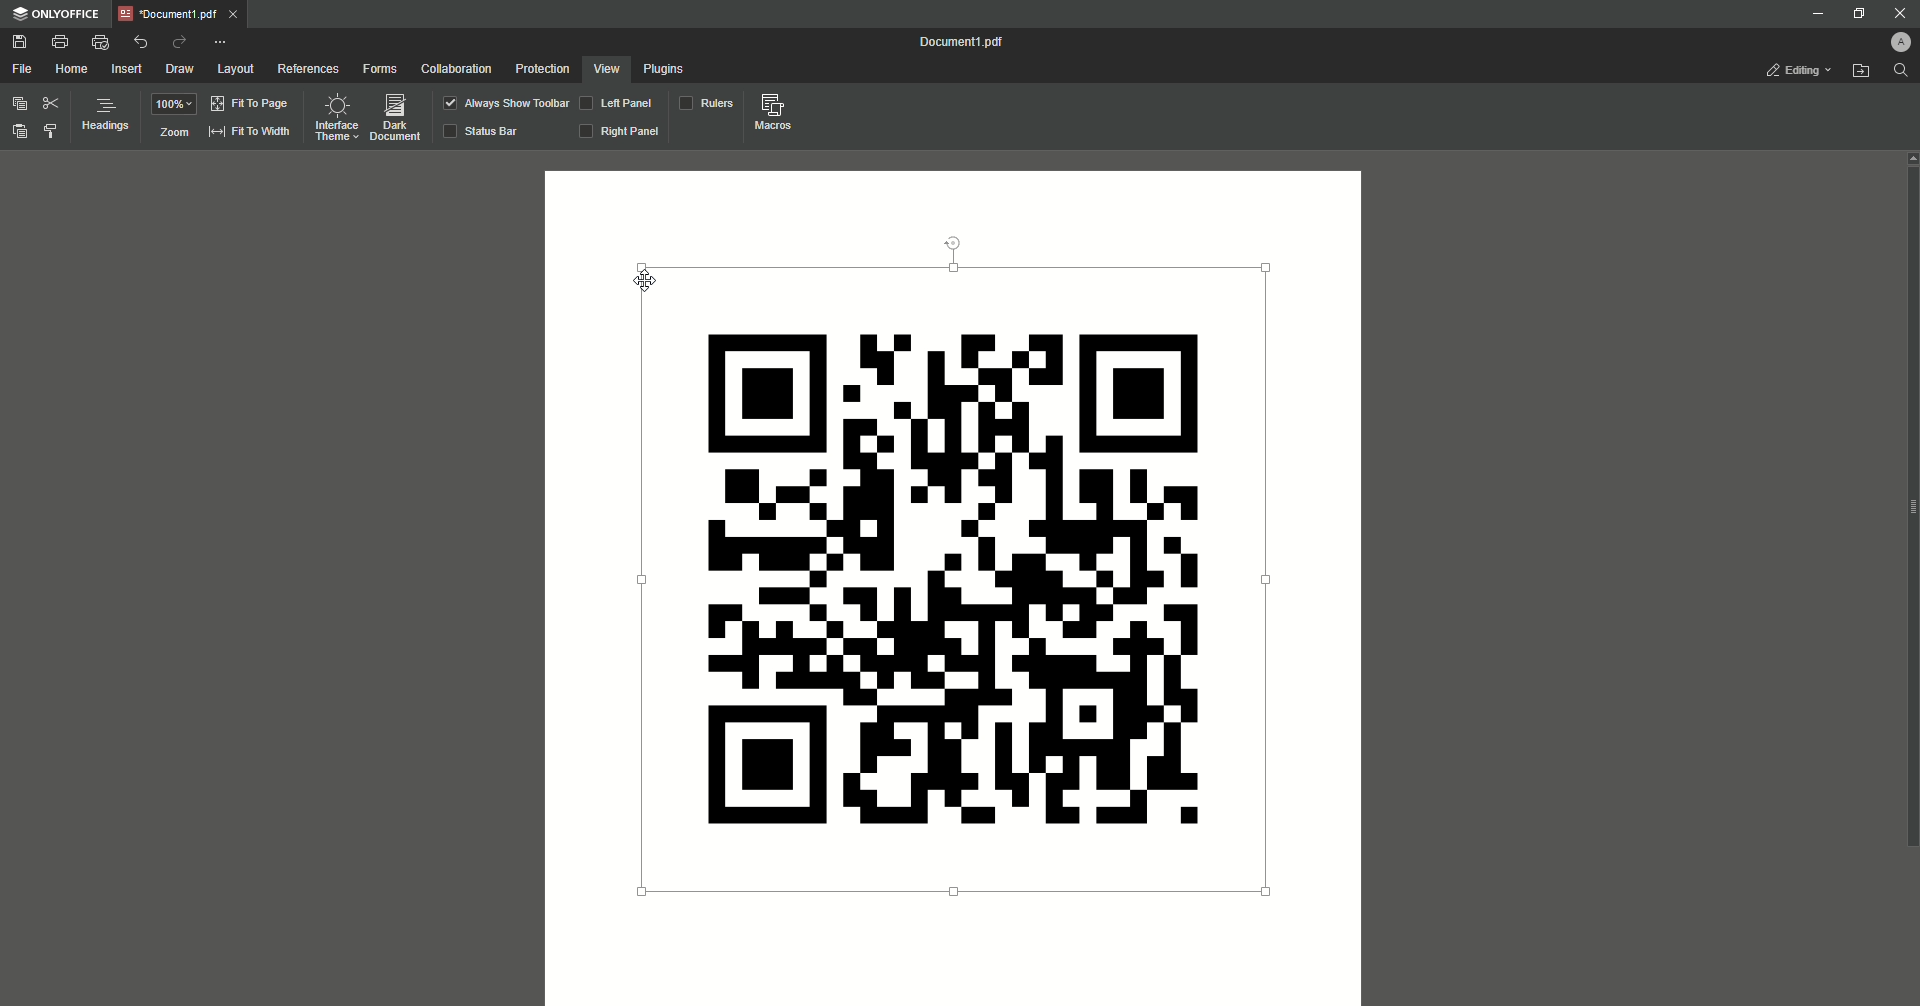 This screenshot has height=1006, width=1920. What do you see at coordinates (179, 42) in the screenshot?
I see `Redo` at bounding box center [179, 42].